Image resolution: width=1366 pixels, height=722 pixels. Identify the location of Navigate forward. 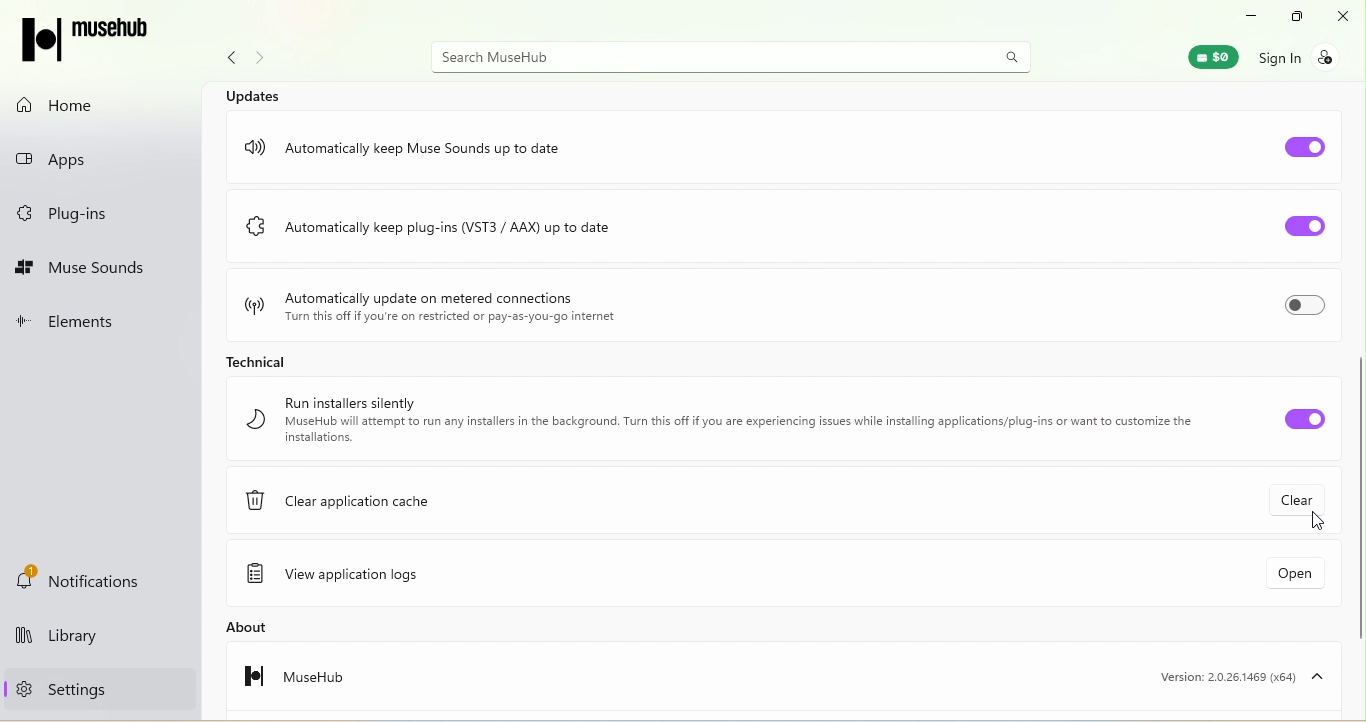
(264, 60).